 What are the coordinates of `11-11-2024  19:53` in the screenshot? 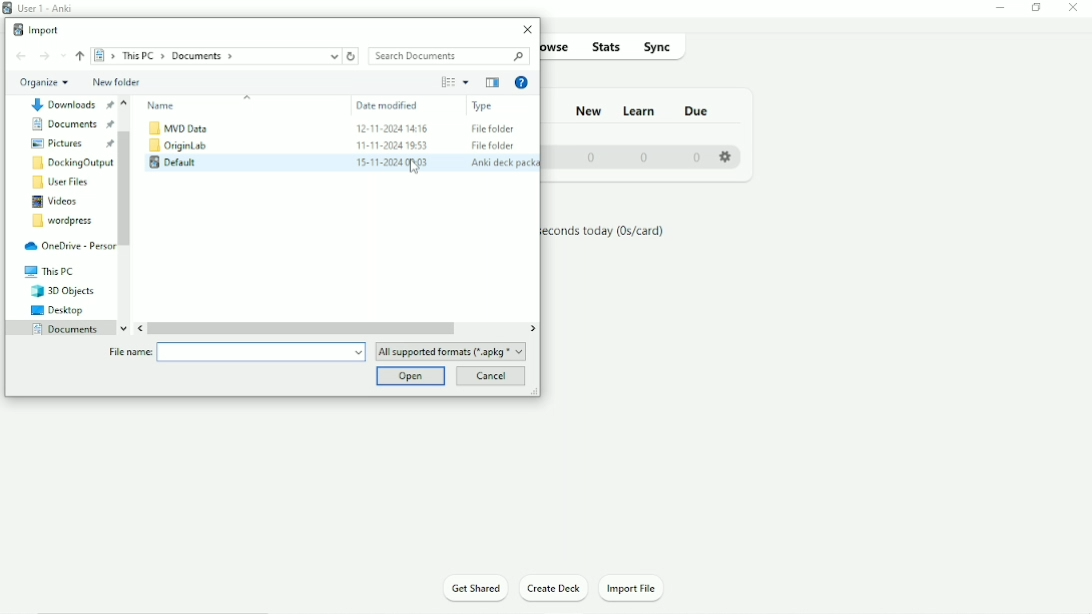 It's located at (394, 145).